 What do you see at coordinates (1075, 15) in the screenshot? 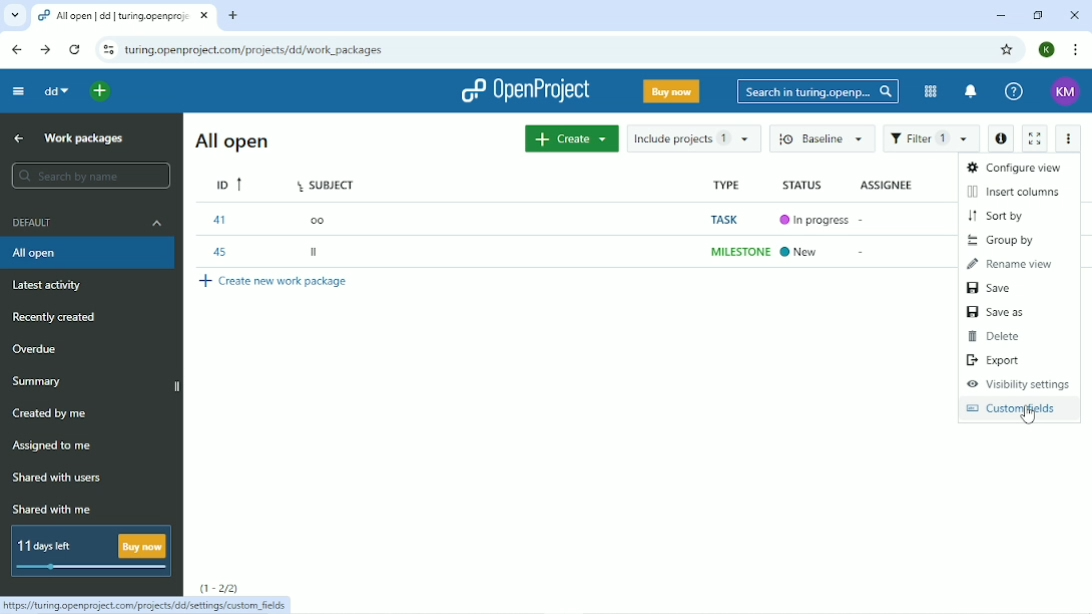
I see `Close` at bounding box center [1075, 15].